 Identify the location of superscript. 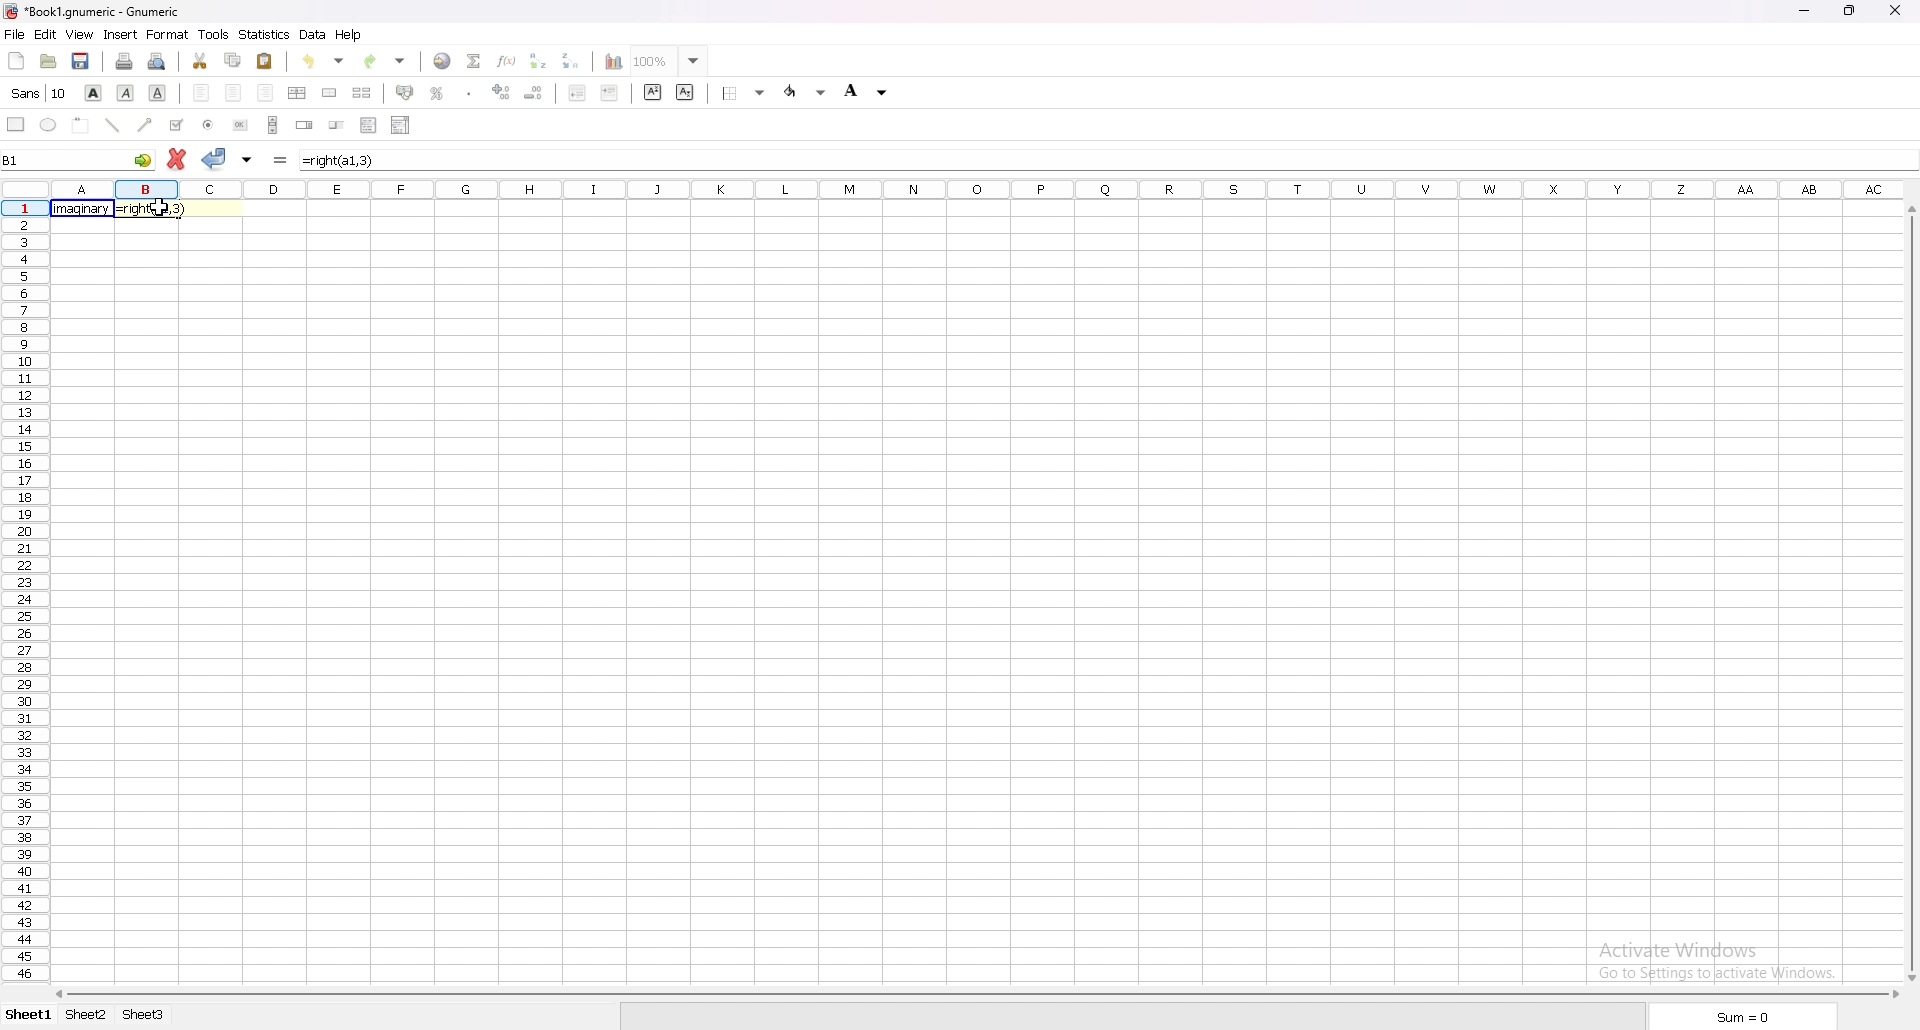
(653, 92).